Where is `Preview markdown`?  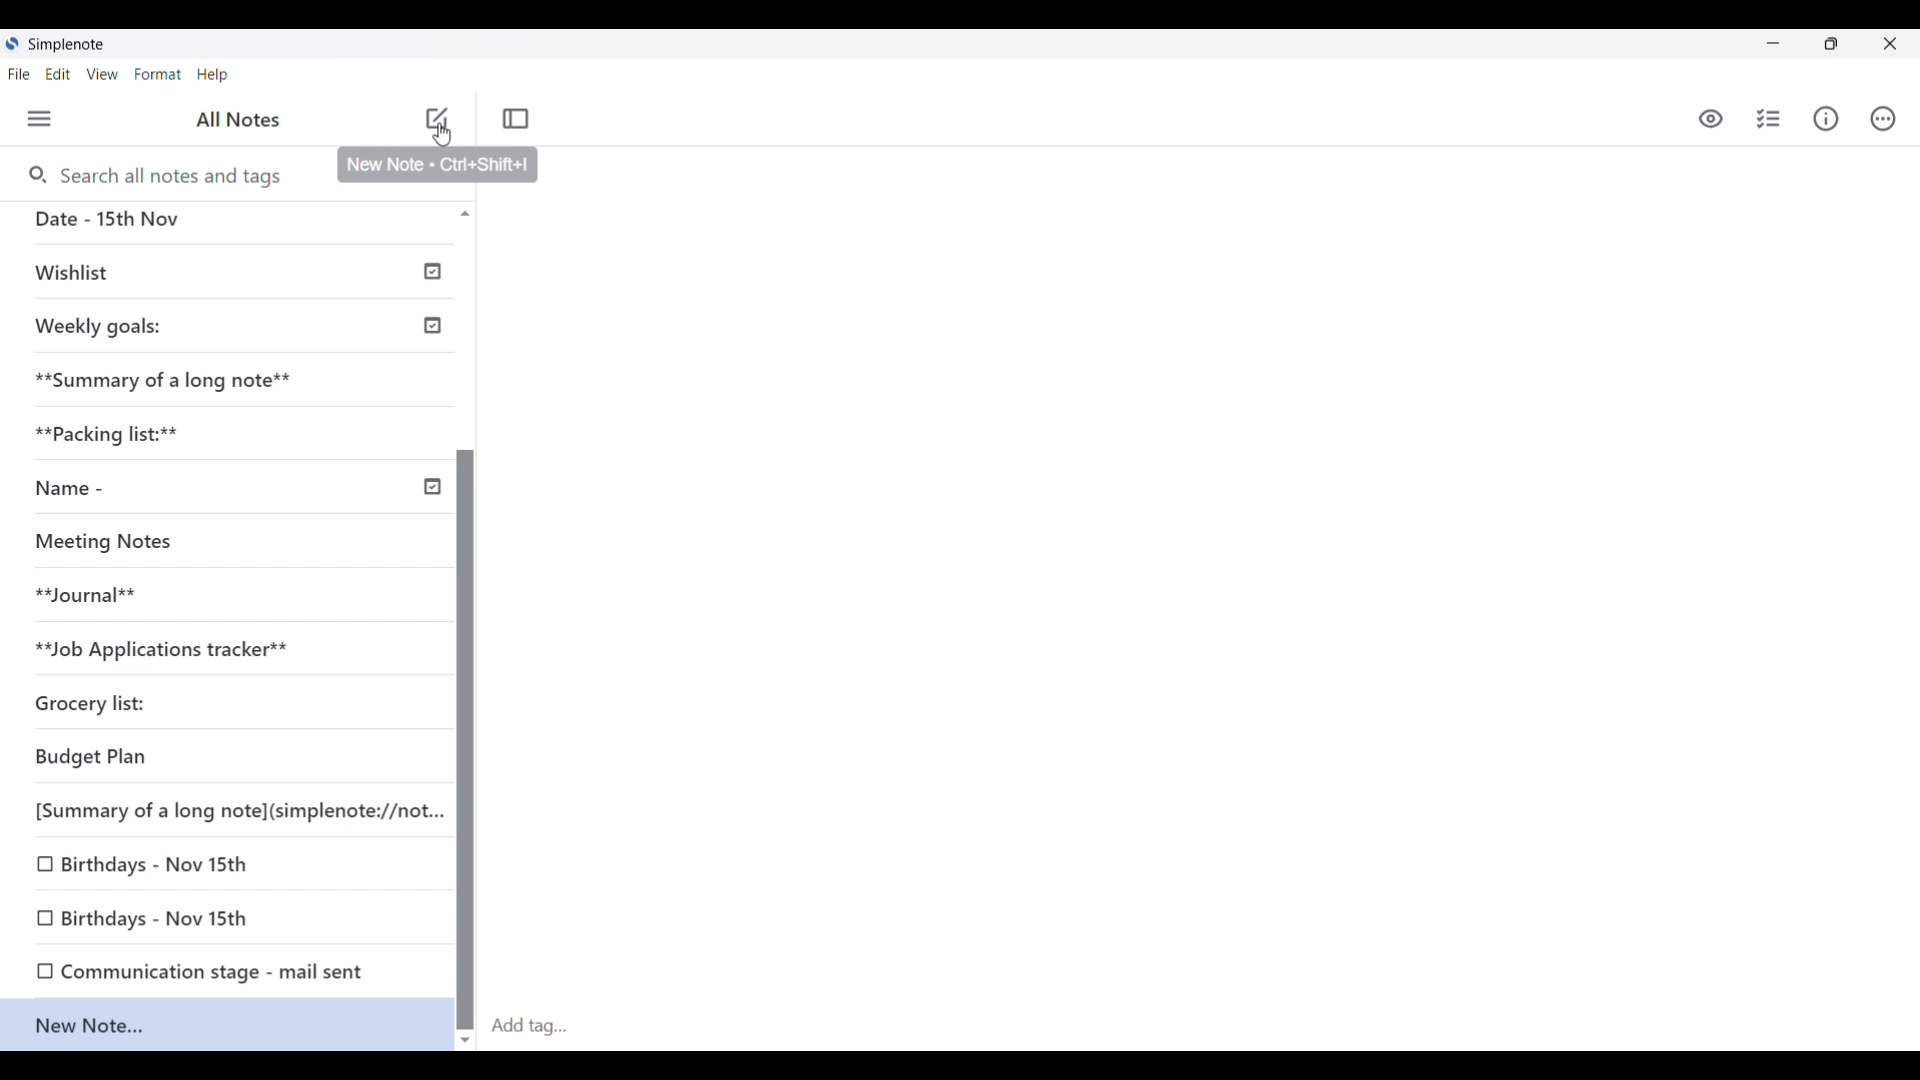 Preview markdown is located at coordinates (1711, 119).